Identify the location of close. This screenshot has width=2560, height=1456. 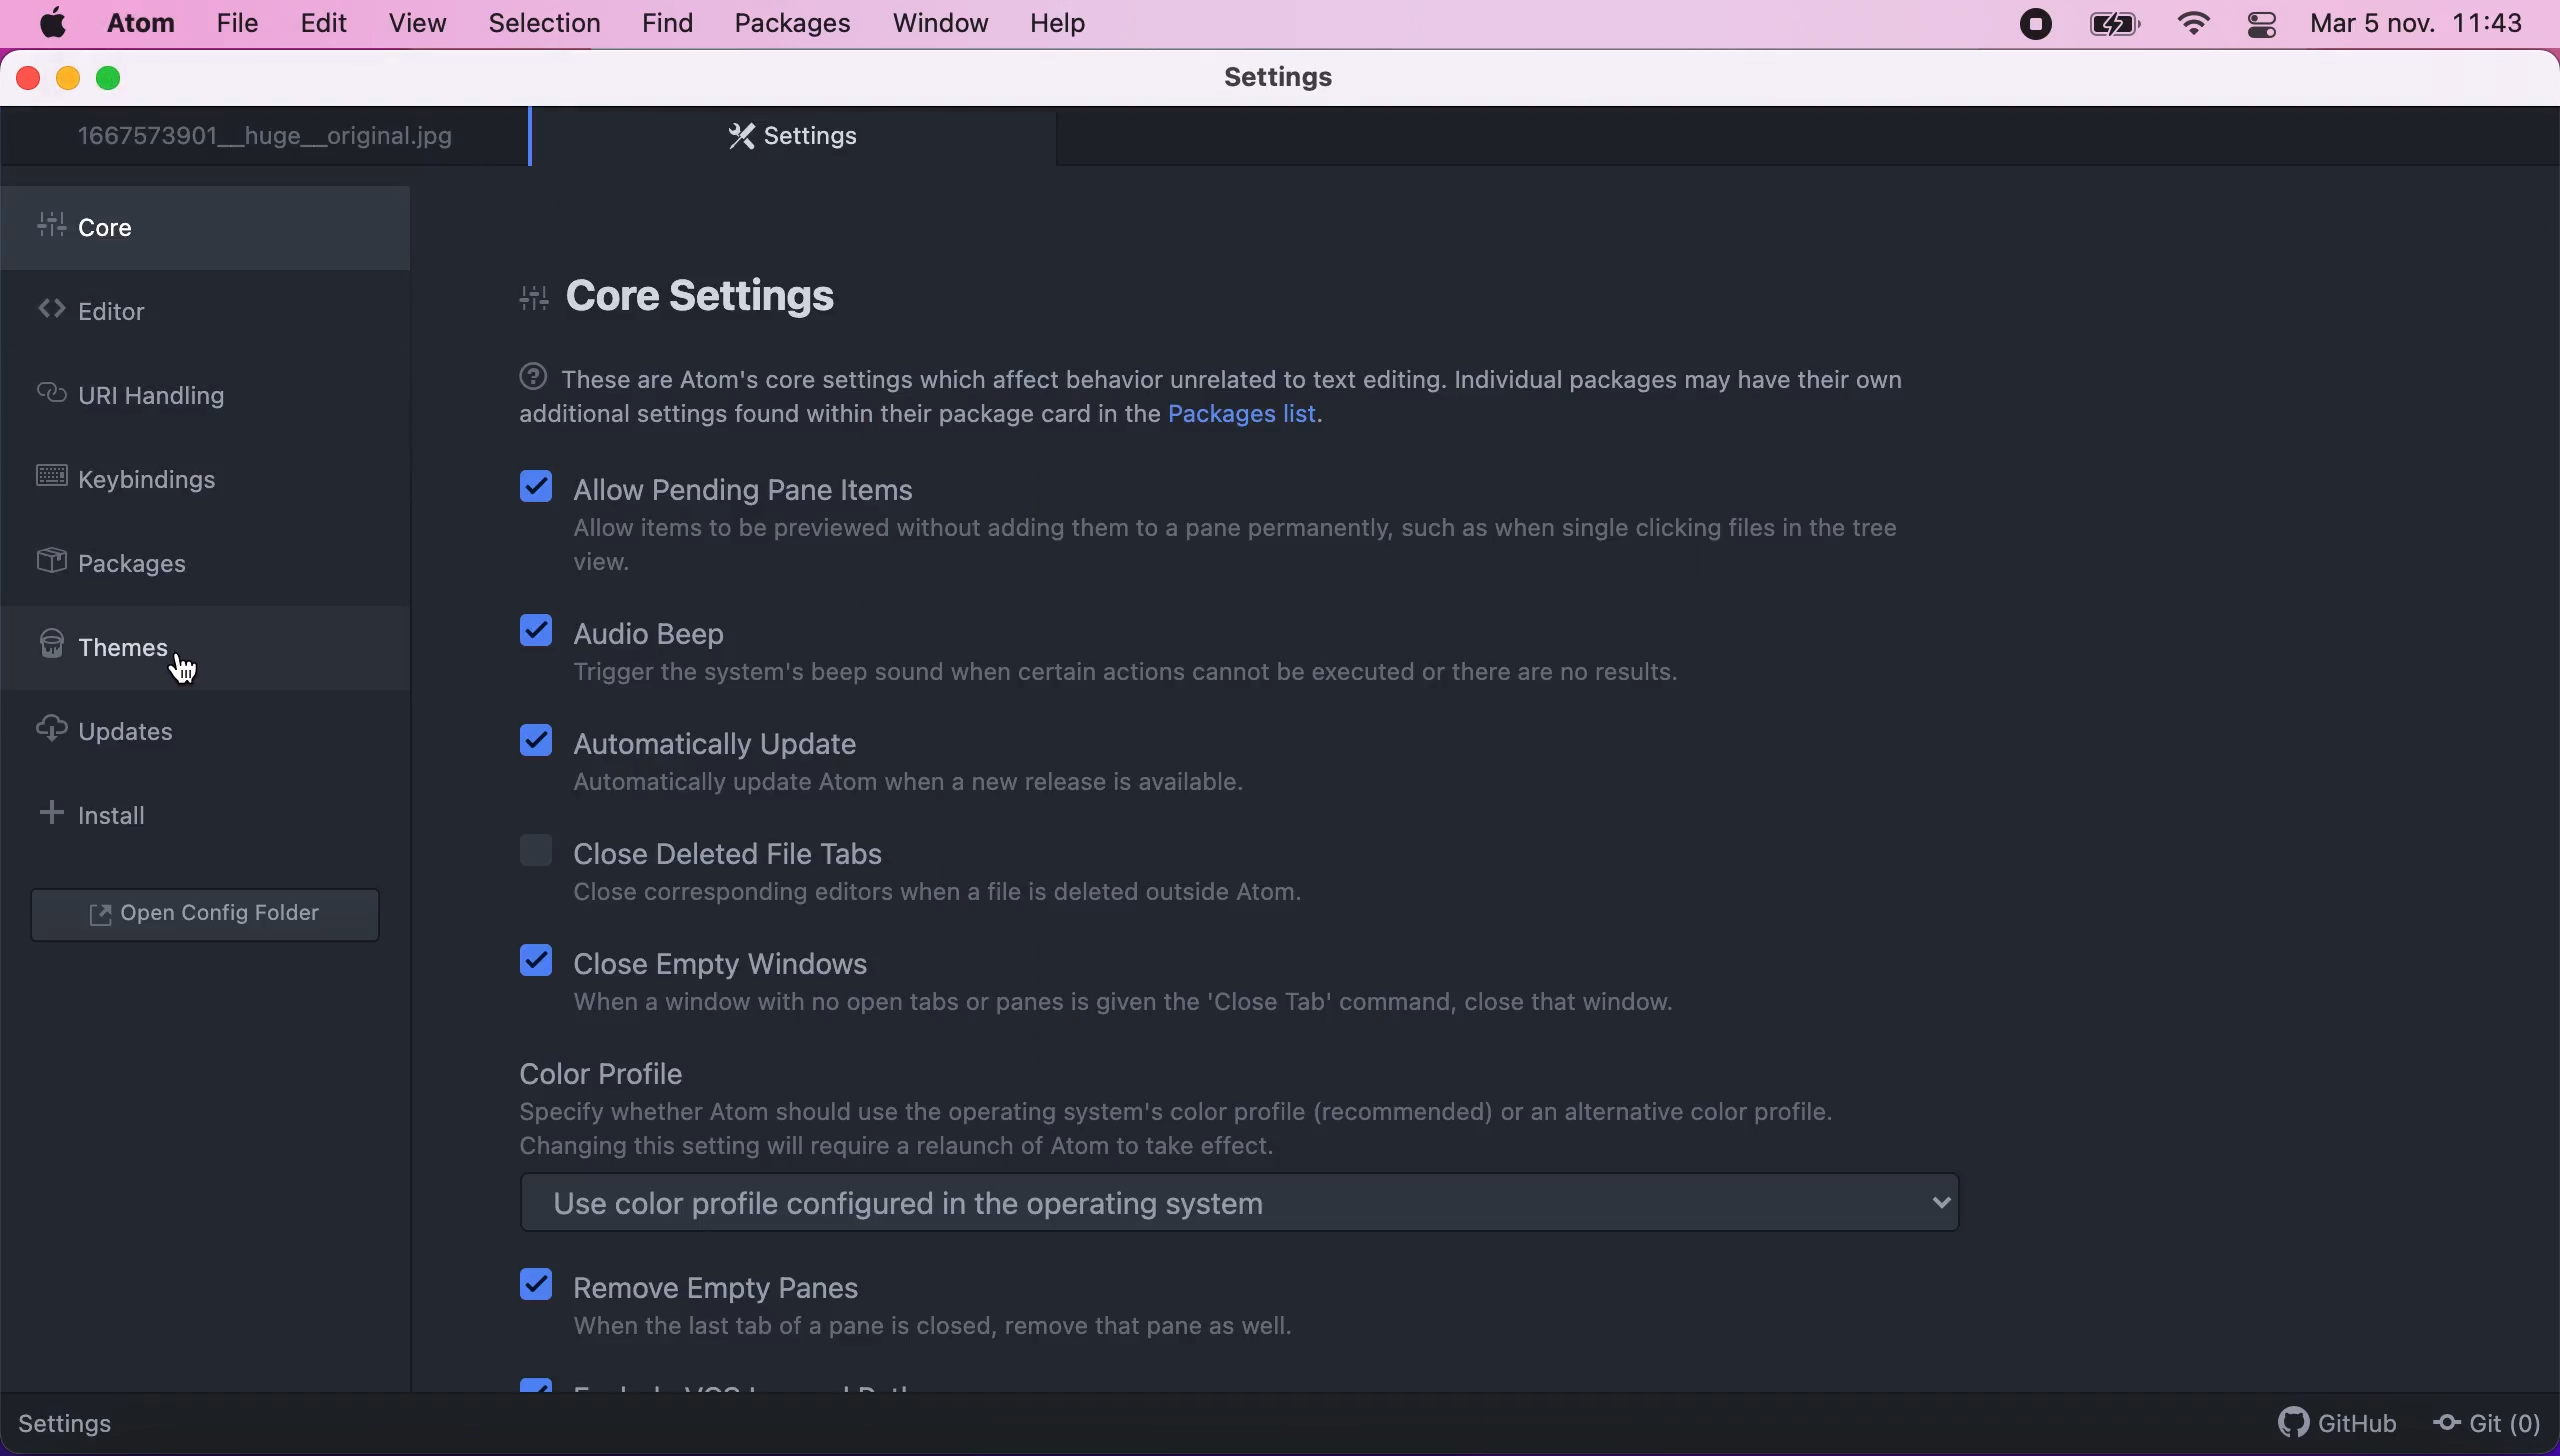
(26, 81).